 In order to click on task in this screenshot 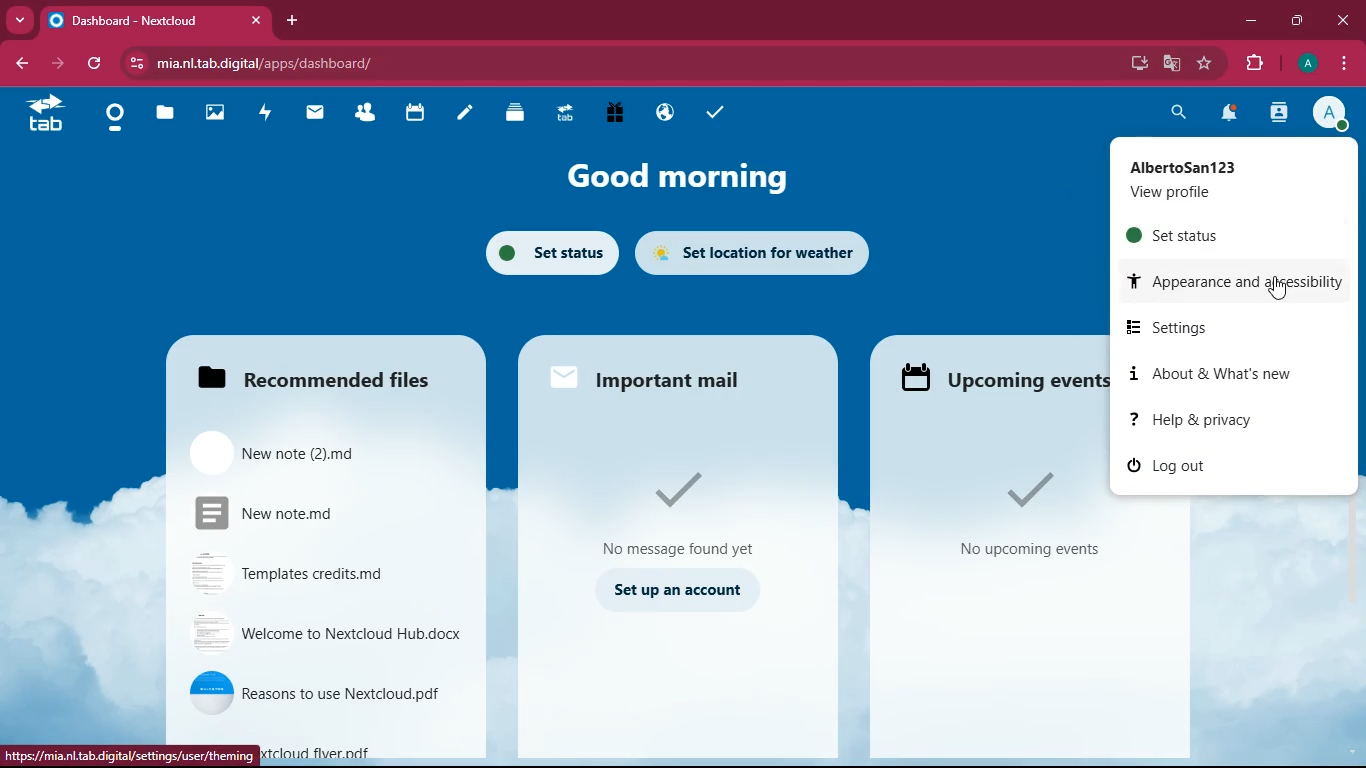, I will do `click(719, 115)`.